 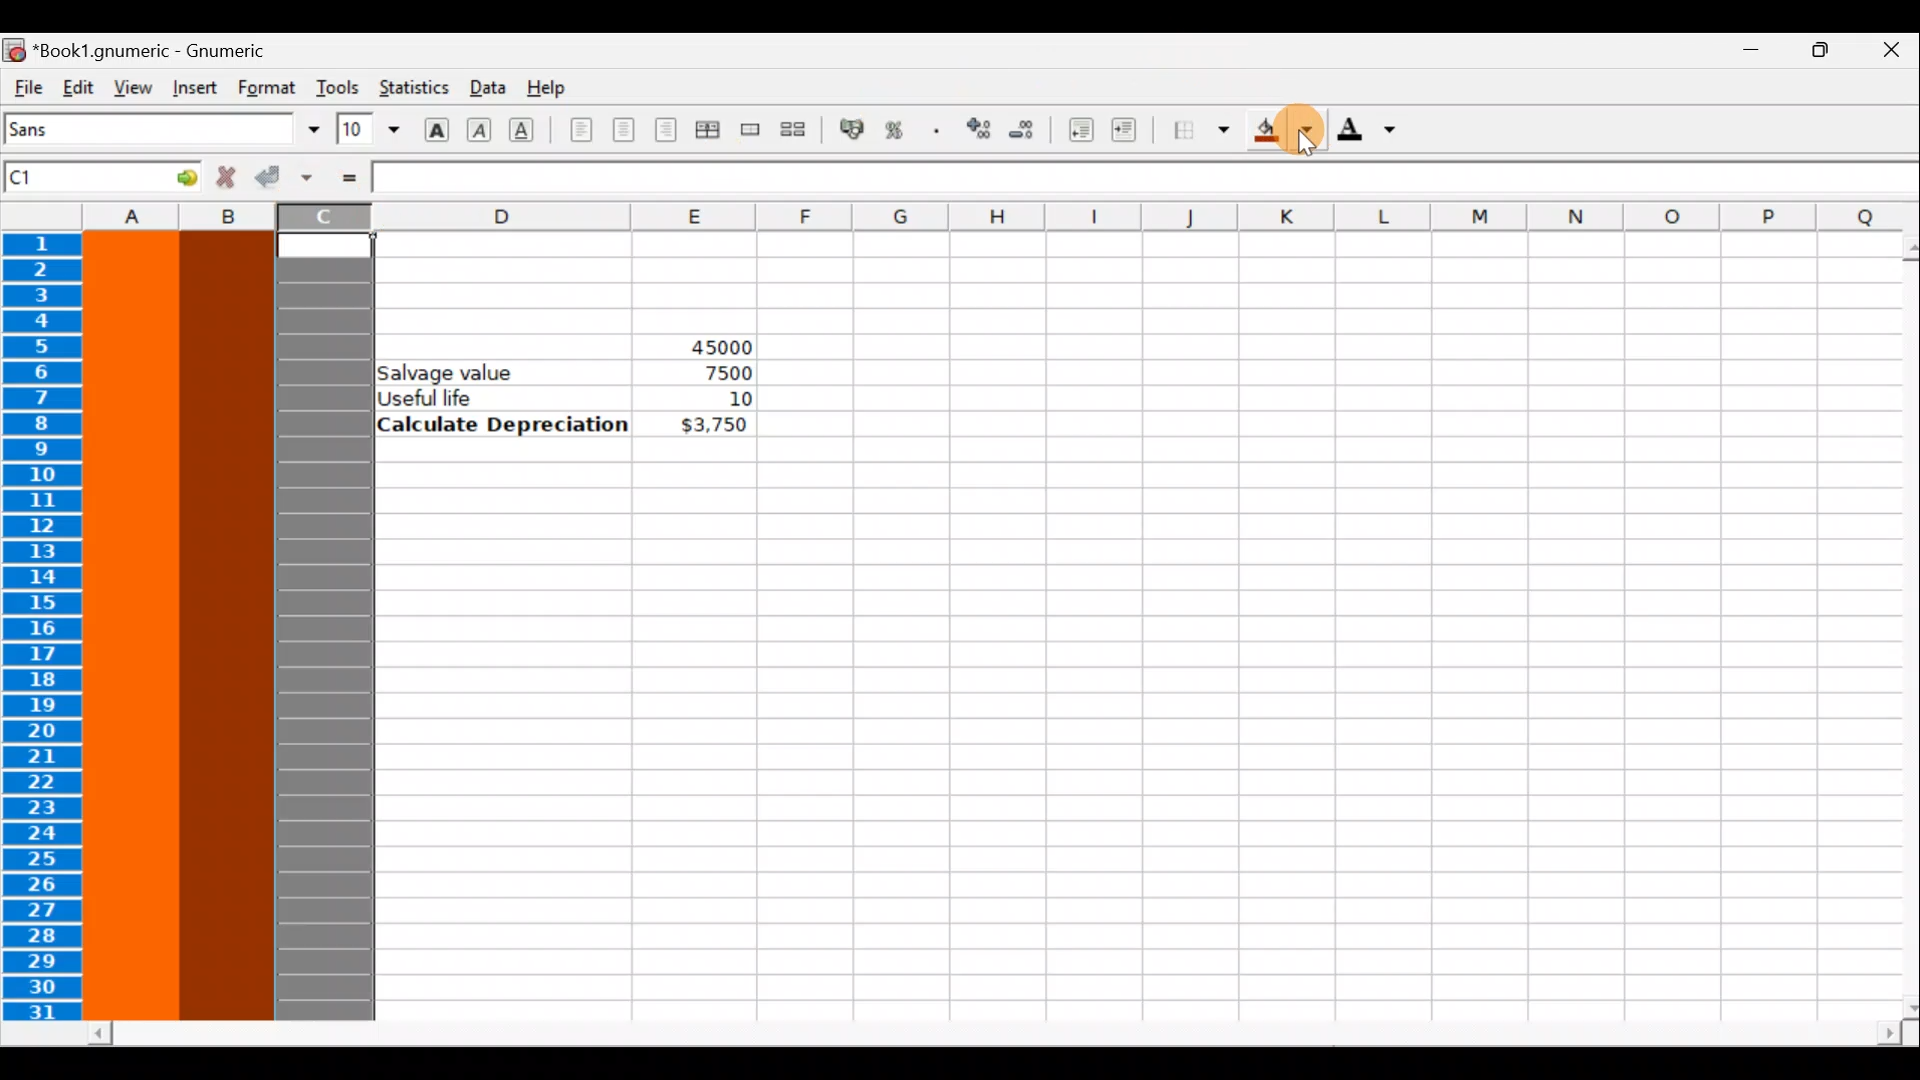 I want to click on Decrease the number of decimals, so click(x=1022, y=129).